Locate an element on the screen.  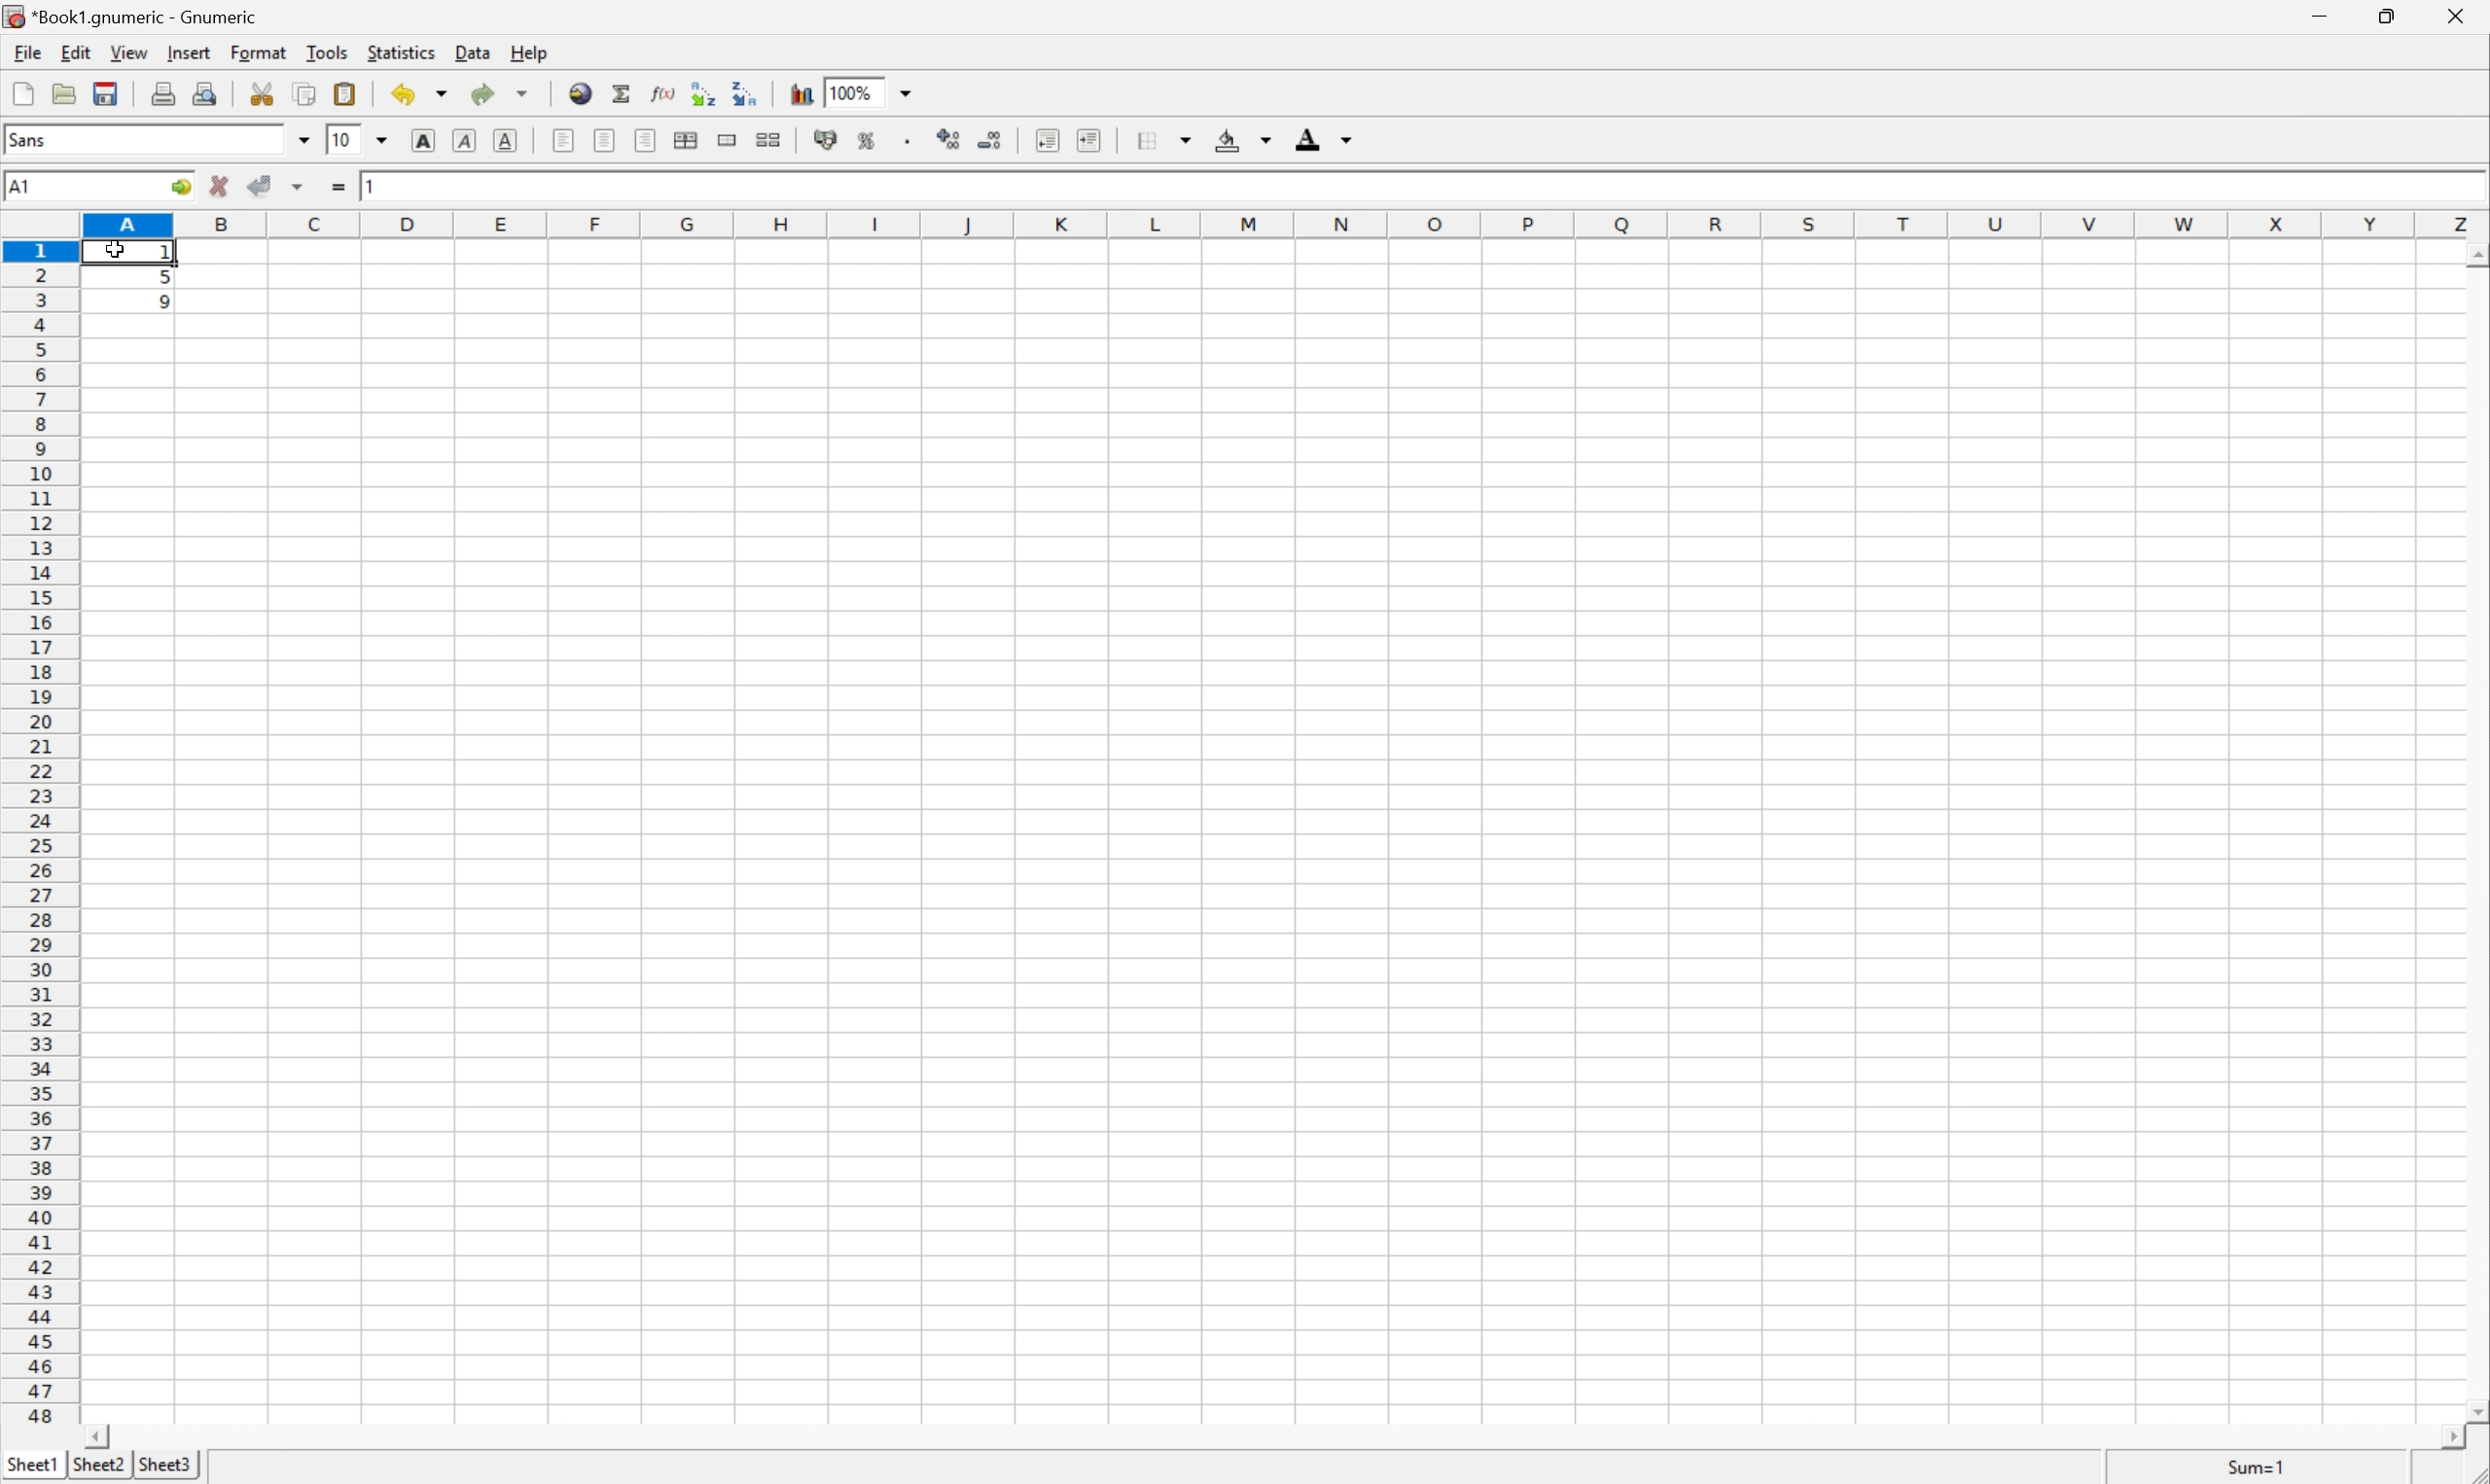
minimize is located at coordinates (2324, 13).